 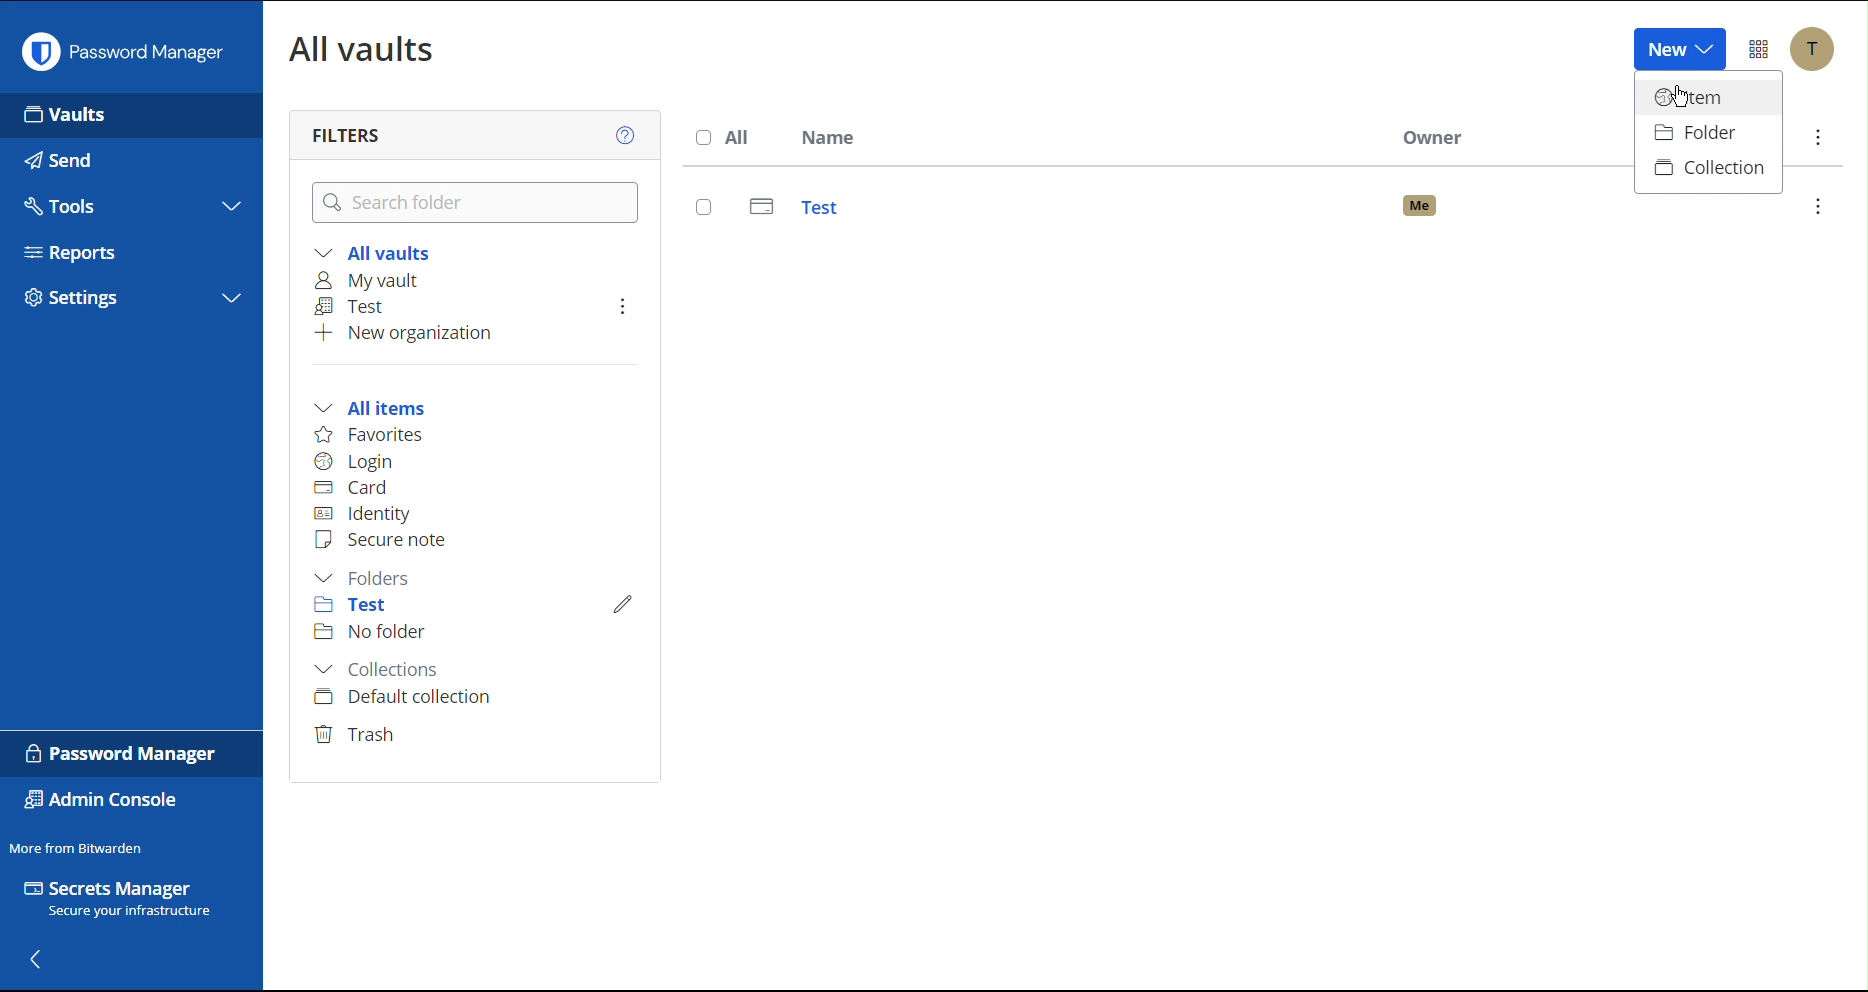 What do you see at coordinates (372, 252) in the screenshot?
I see `All vaults` at bounding box center [372, 252].